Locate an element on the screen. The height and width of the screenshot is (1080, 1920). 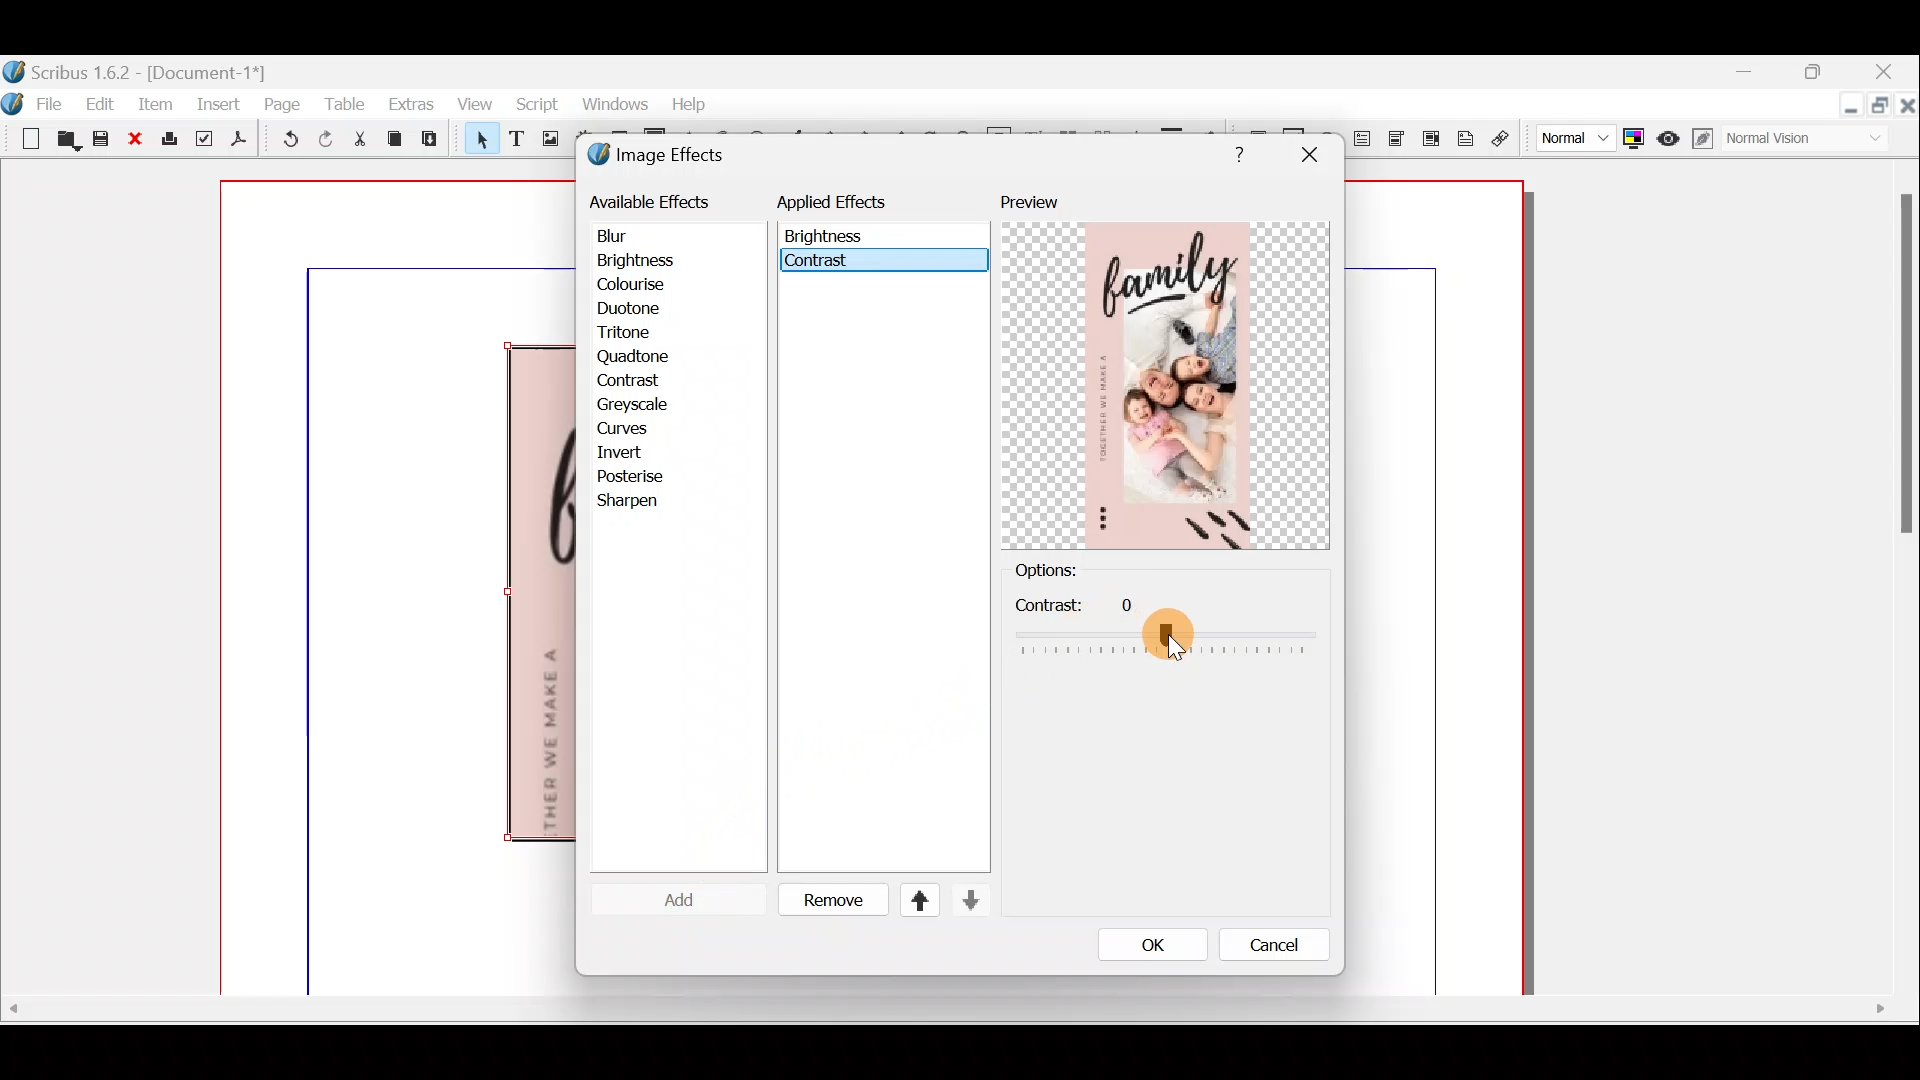
Script is located at coordinates (533, 107).